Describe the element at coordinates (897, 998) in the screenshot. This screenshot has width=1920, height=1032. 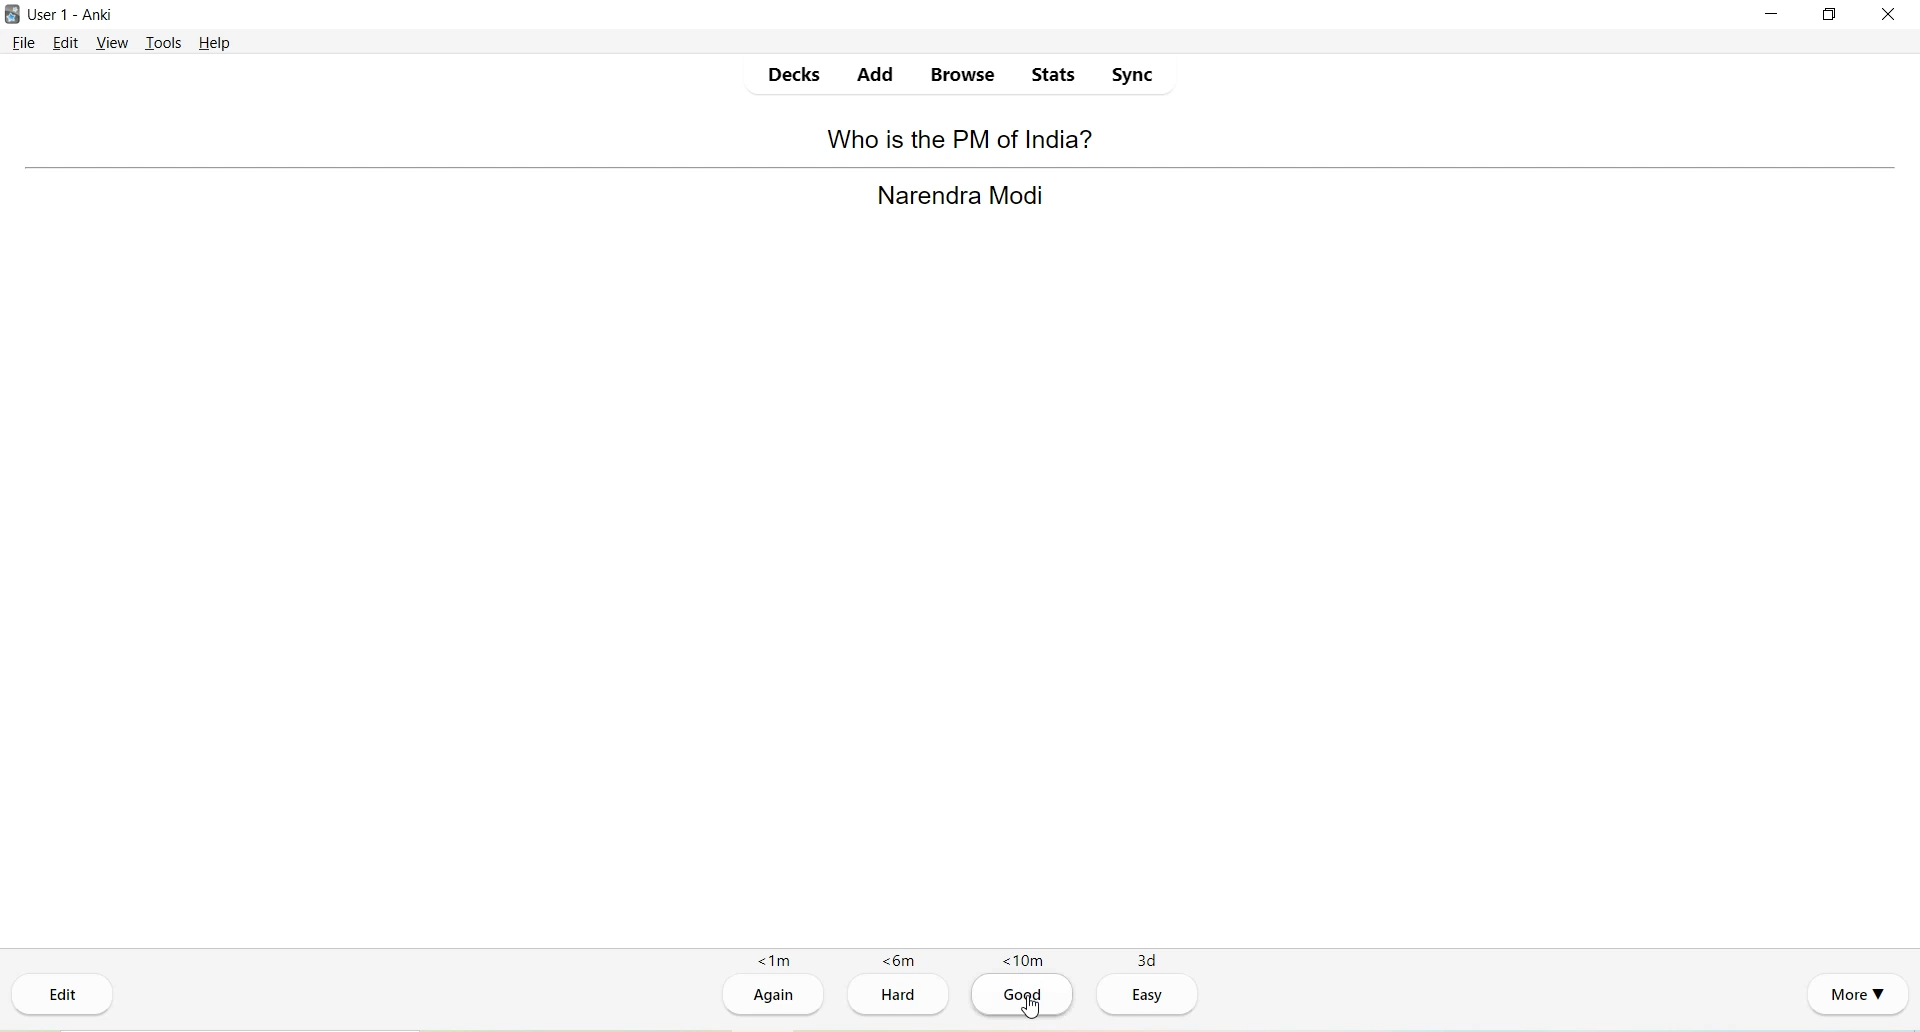
I see `Hard` at that location.